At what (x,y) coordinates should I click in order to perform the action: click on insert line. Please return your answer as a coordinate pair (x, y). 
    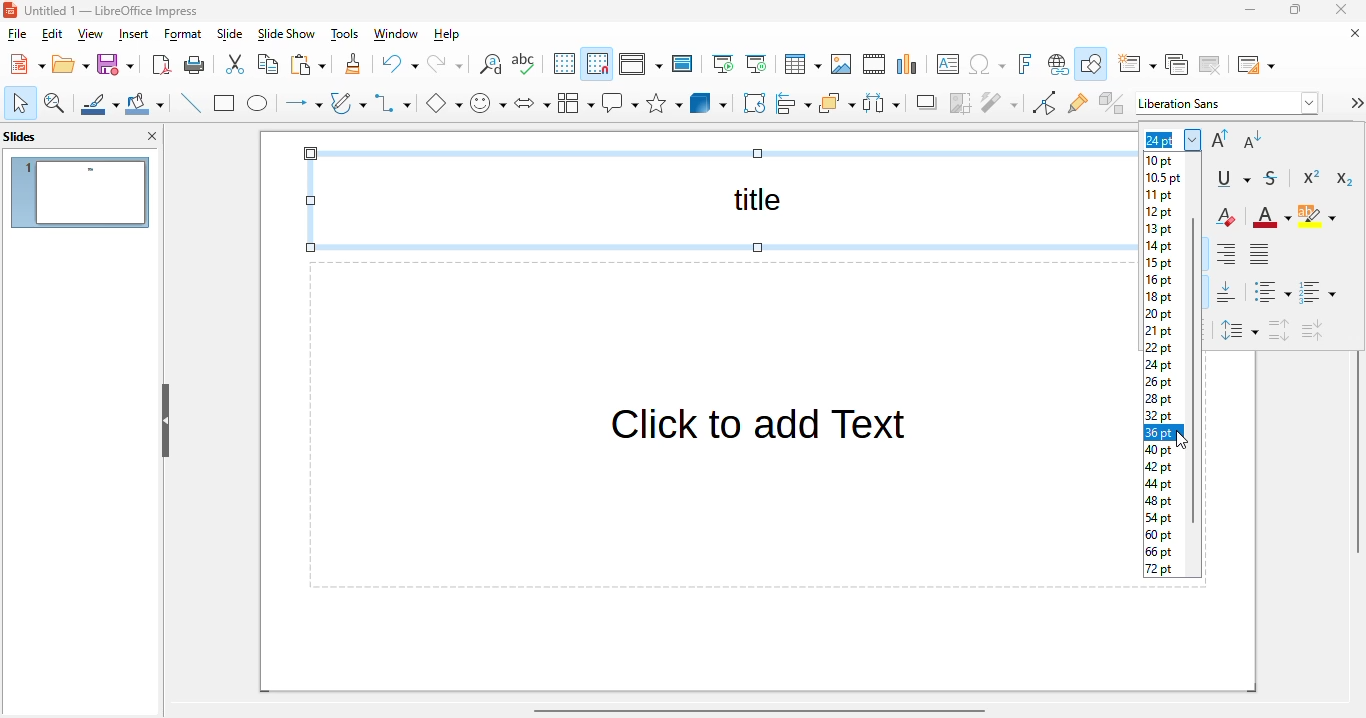
    Looking at the image, I should click on (190, 102).